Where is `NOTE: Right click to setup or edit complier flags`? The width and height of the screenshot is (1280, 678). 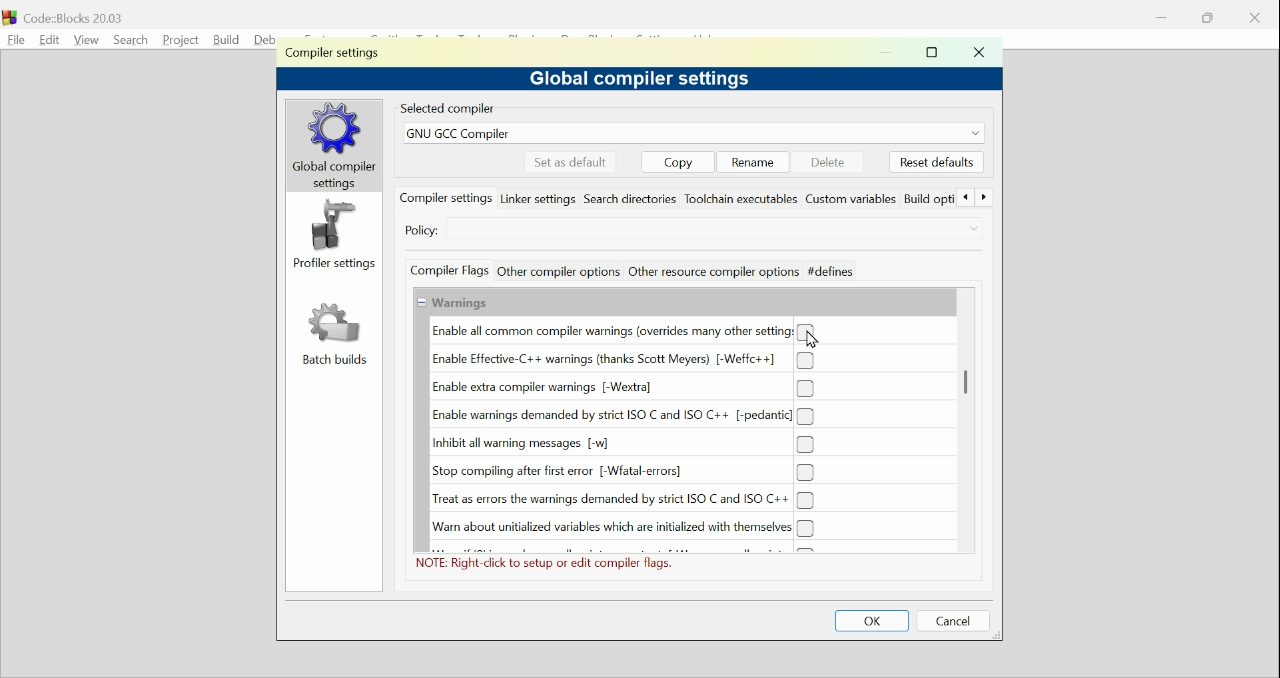
NOTE: Right click to setup or edit complier flags is located at coordinates (551, 564).